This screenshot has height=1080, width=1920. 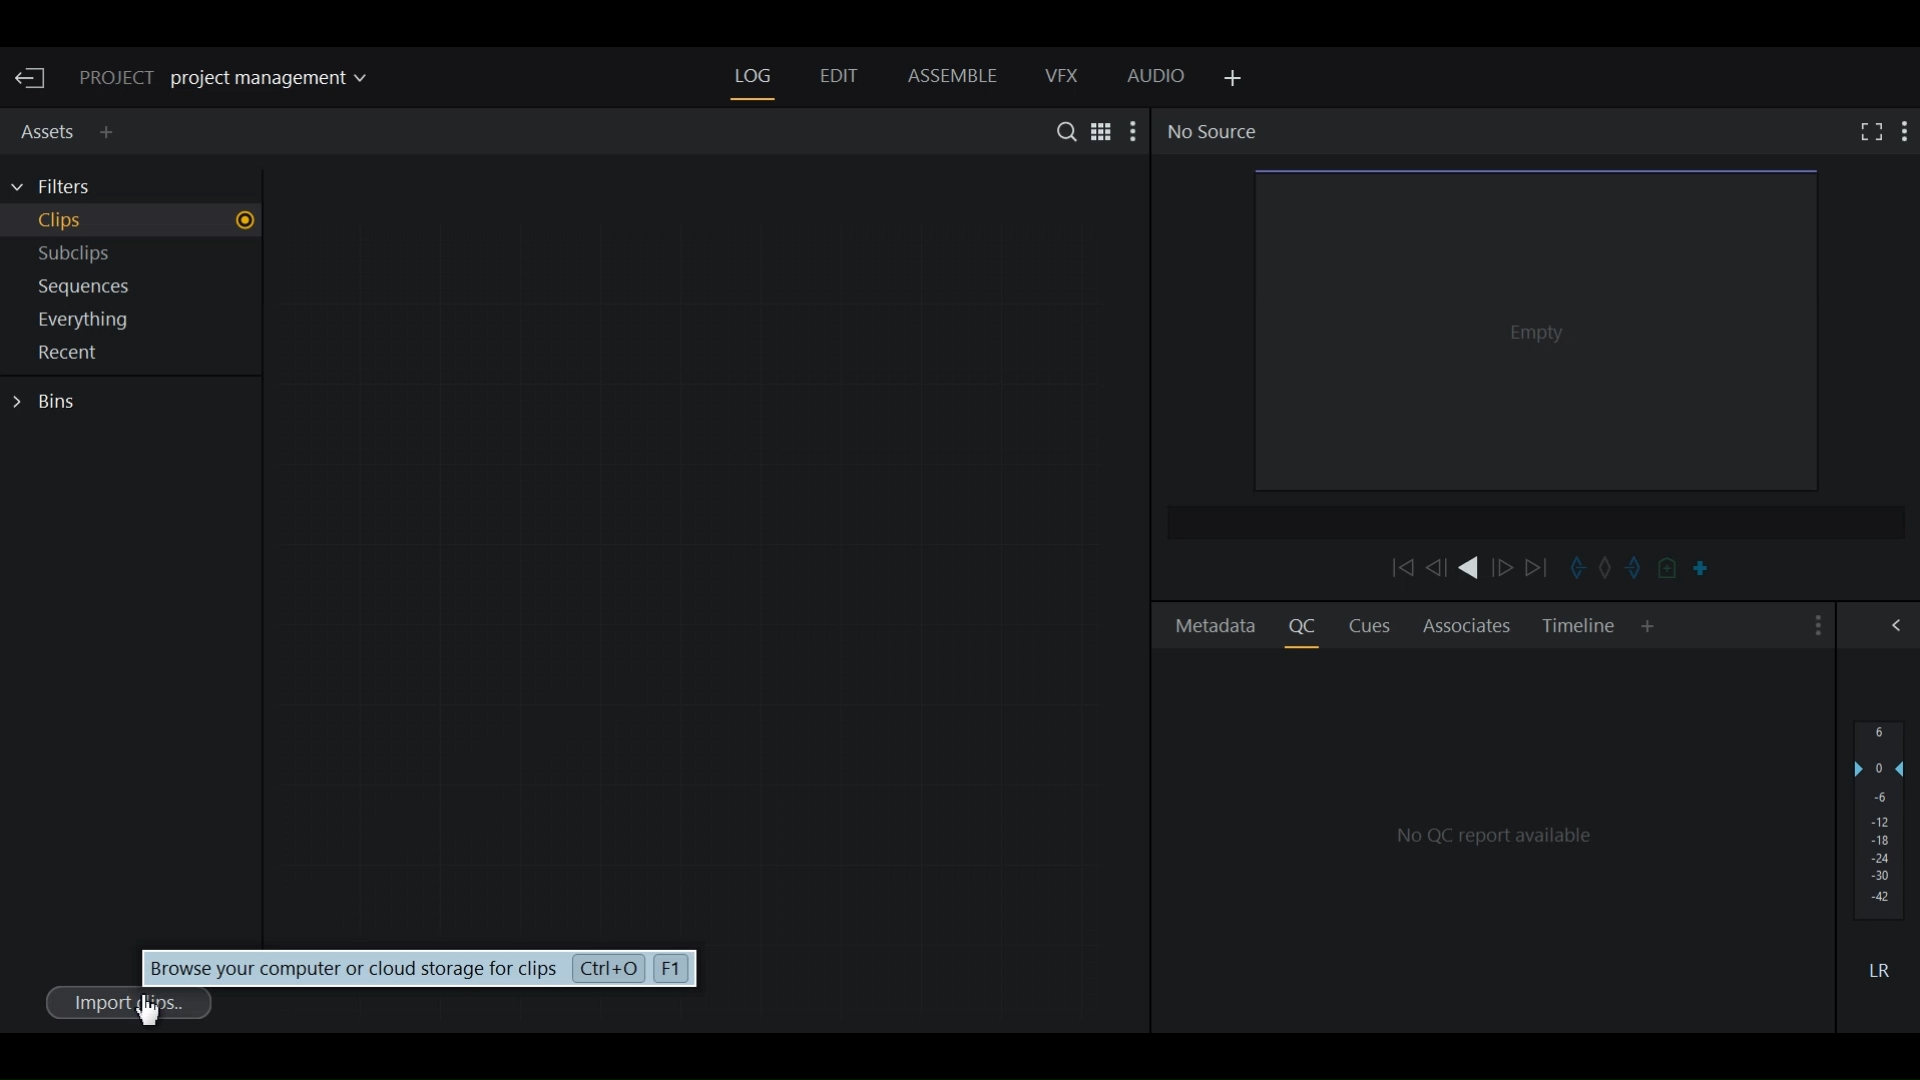 I want to click on , so click(x=1703, y=570).